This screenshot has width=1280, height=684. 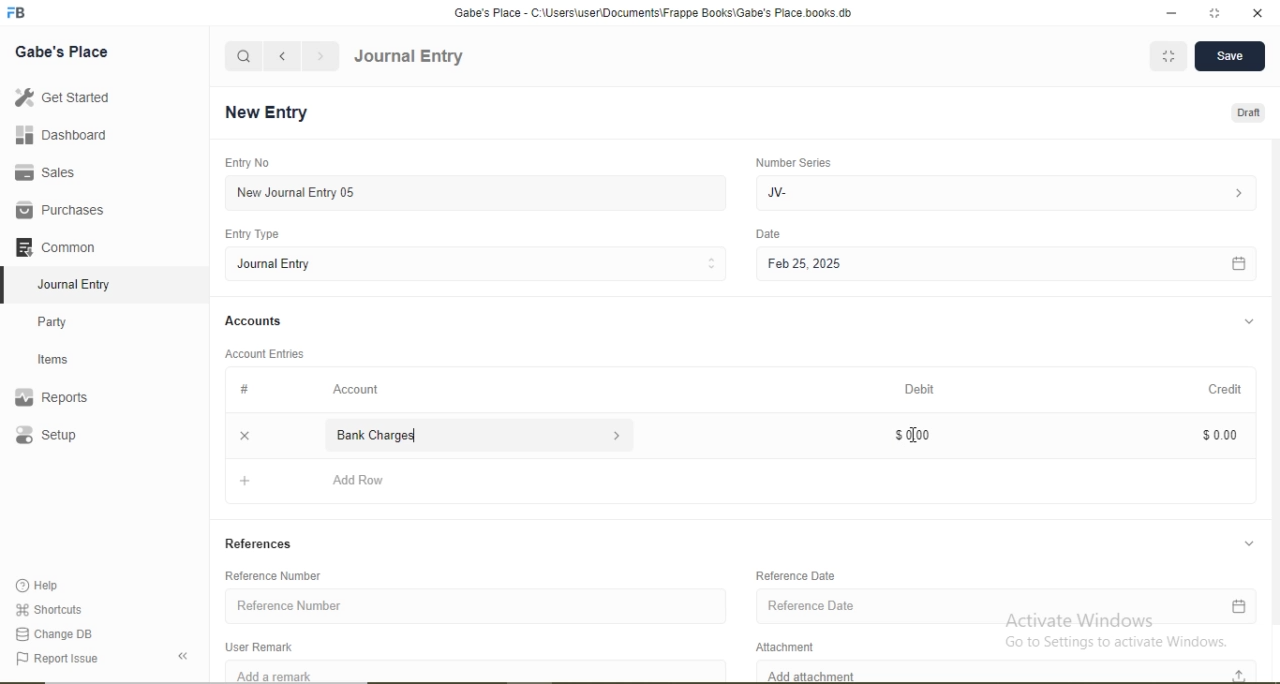 What do you see at coordinates (1003, 191) in the screenshot?
I see `JV-` at bounding box center [1003, 191].